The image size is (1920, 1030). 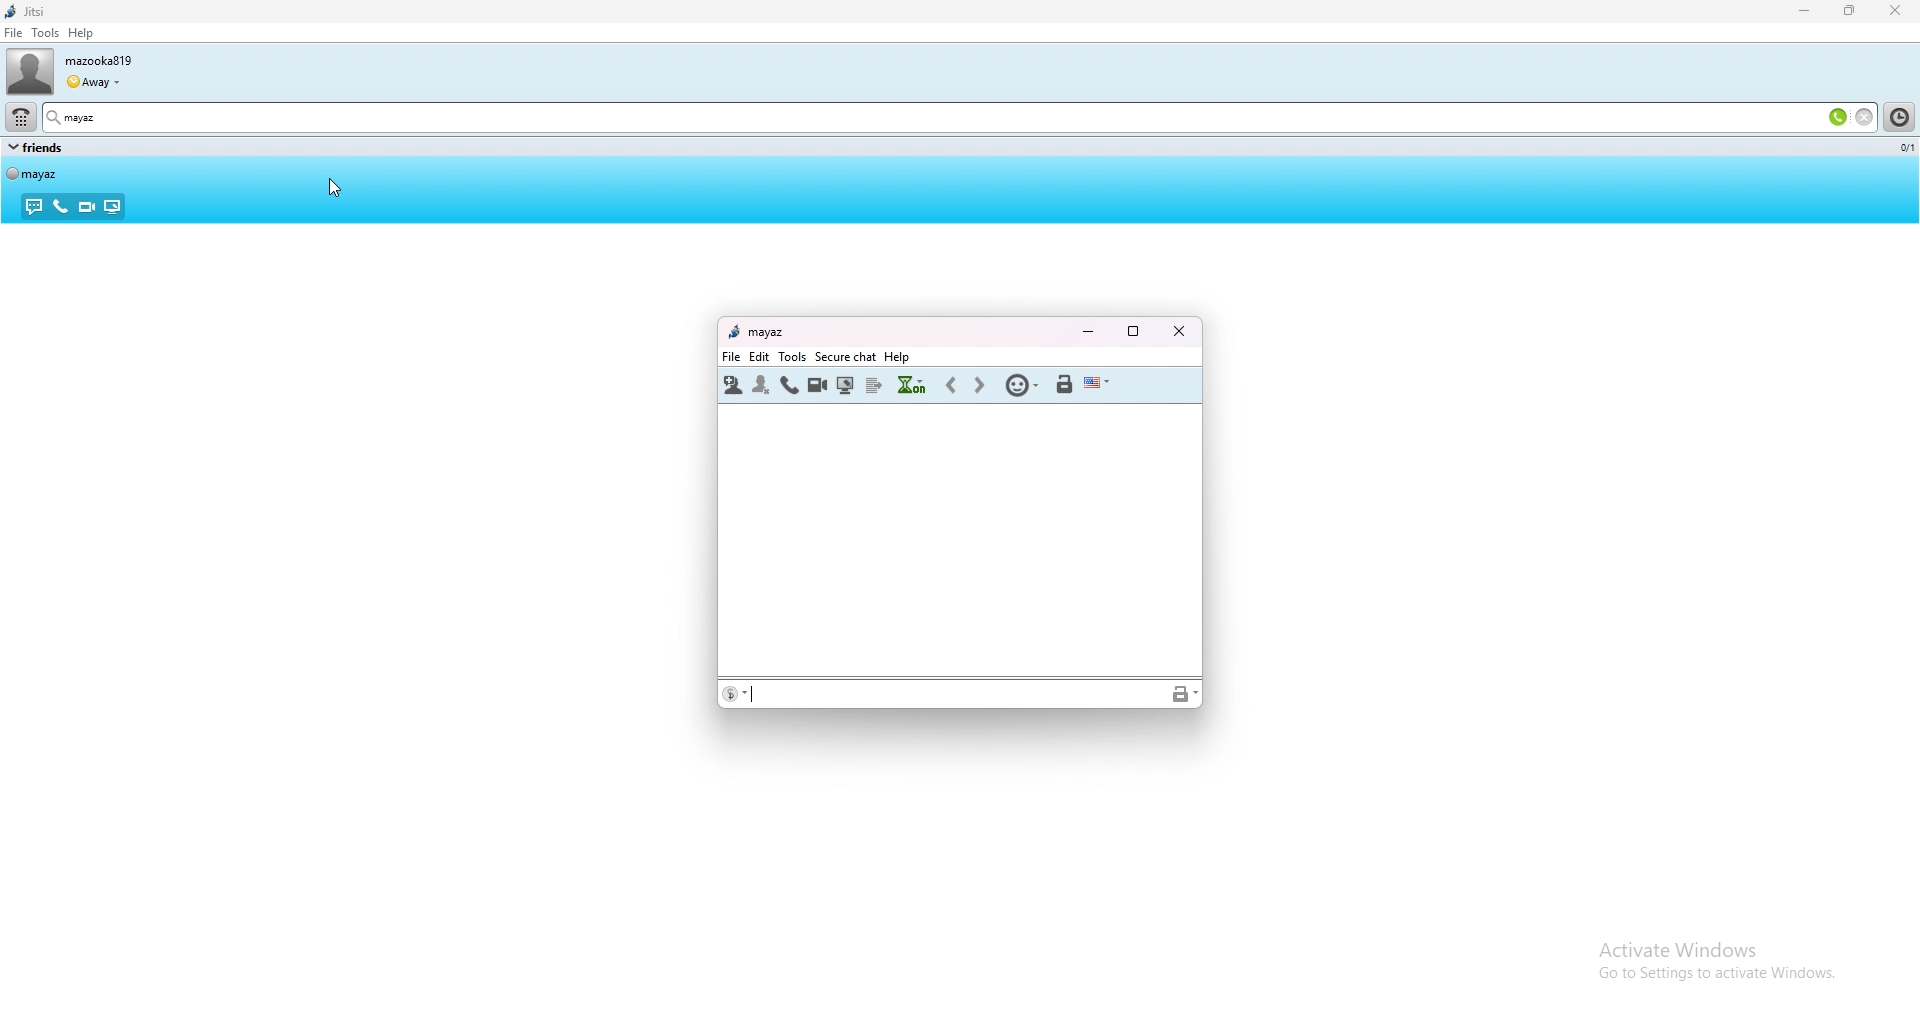 I want to click on lock, so click(x=1183, y=695).